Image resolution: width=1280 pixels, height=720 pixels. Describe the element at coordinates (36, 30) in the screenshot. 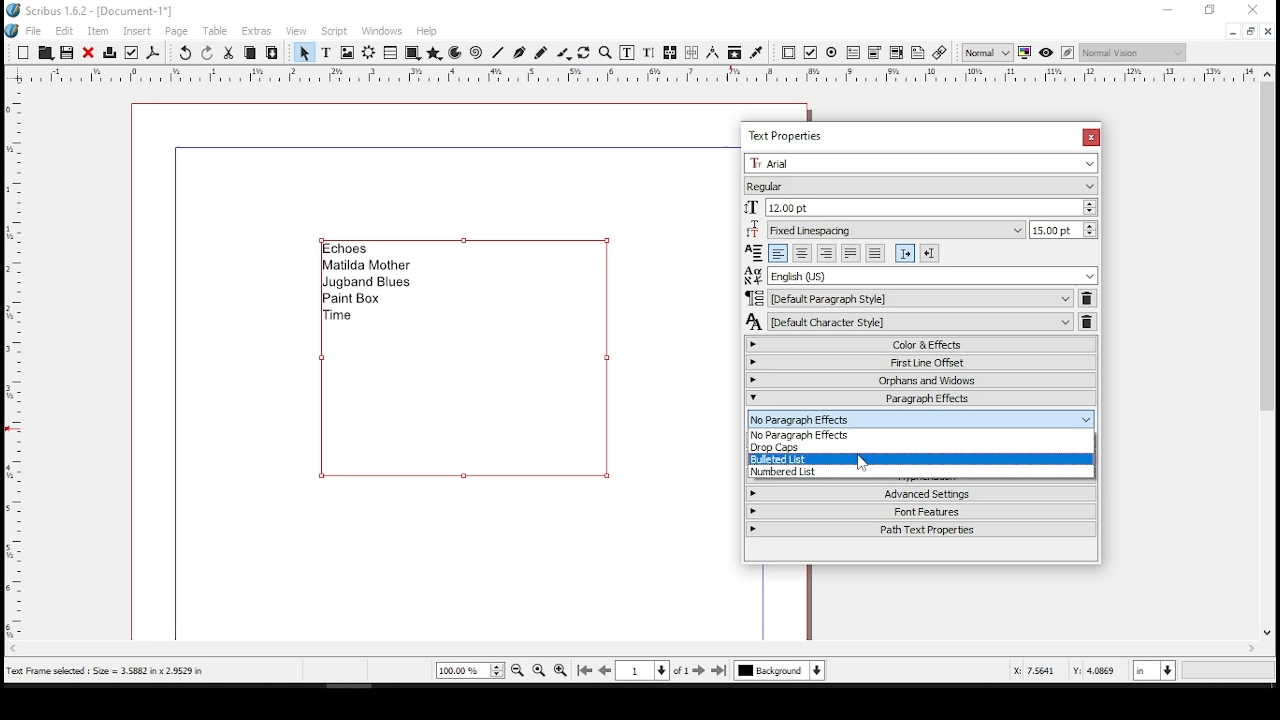

I see `file` at that location.